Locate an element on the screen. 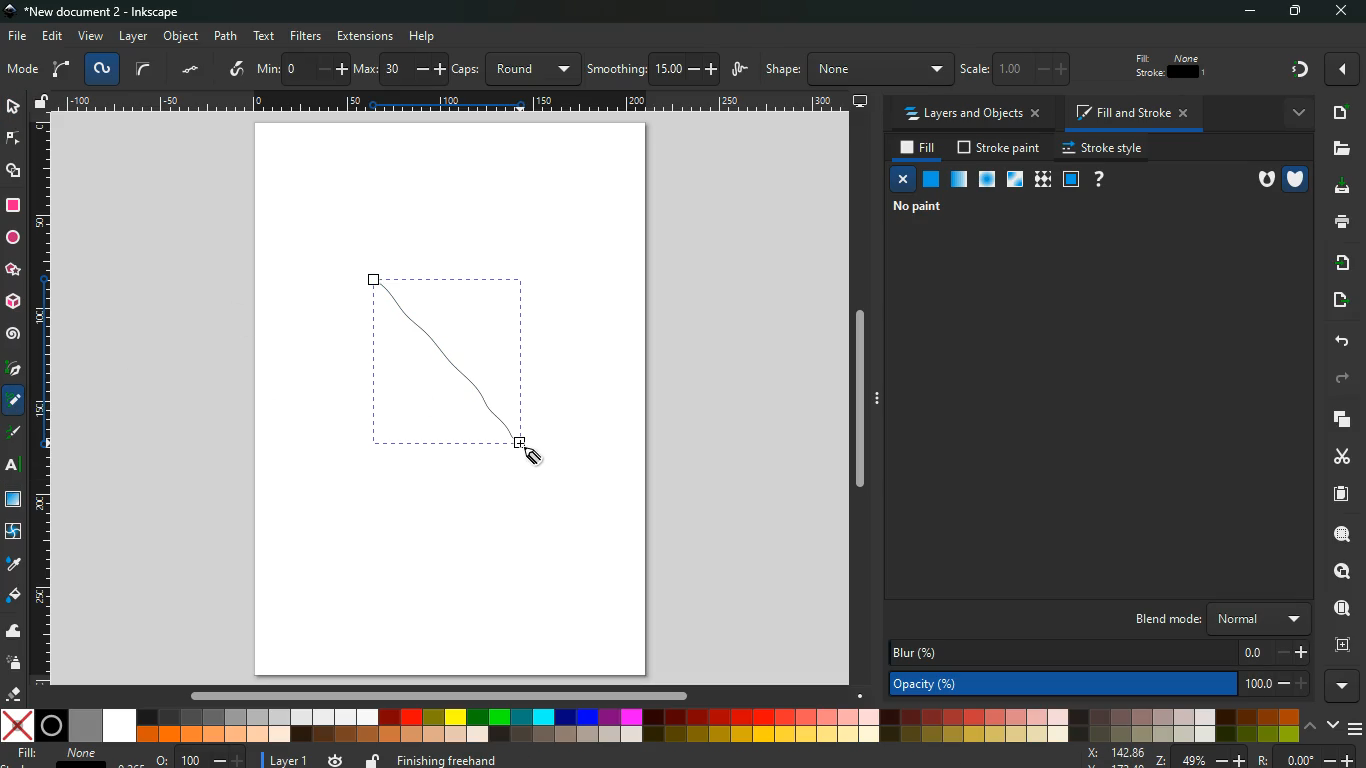  cut is located at coordinates (1339, 457).